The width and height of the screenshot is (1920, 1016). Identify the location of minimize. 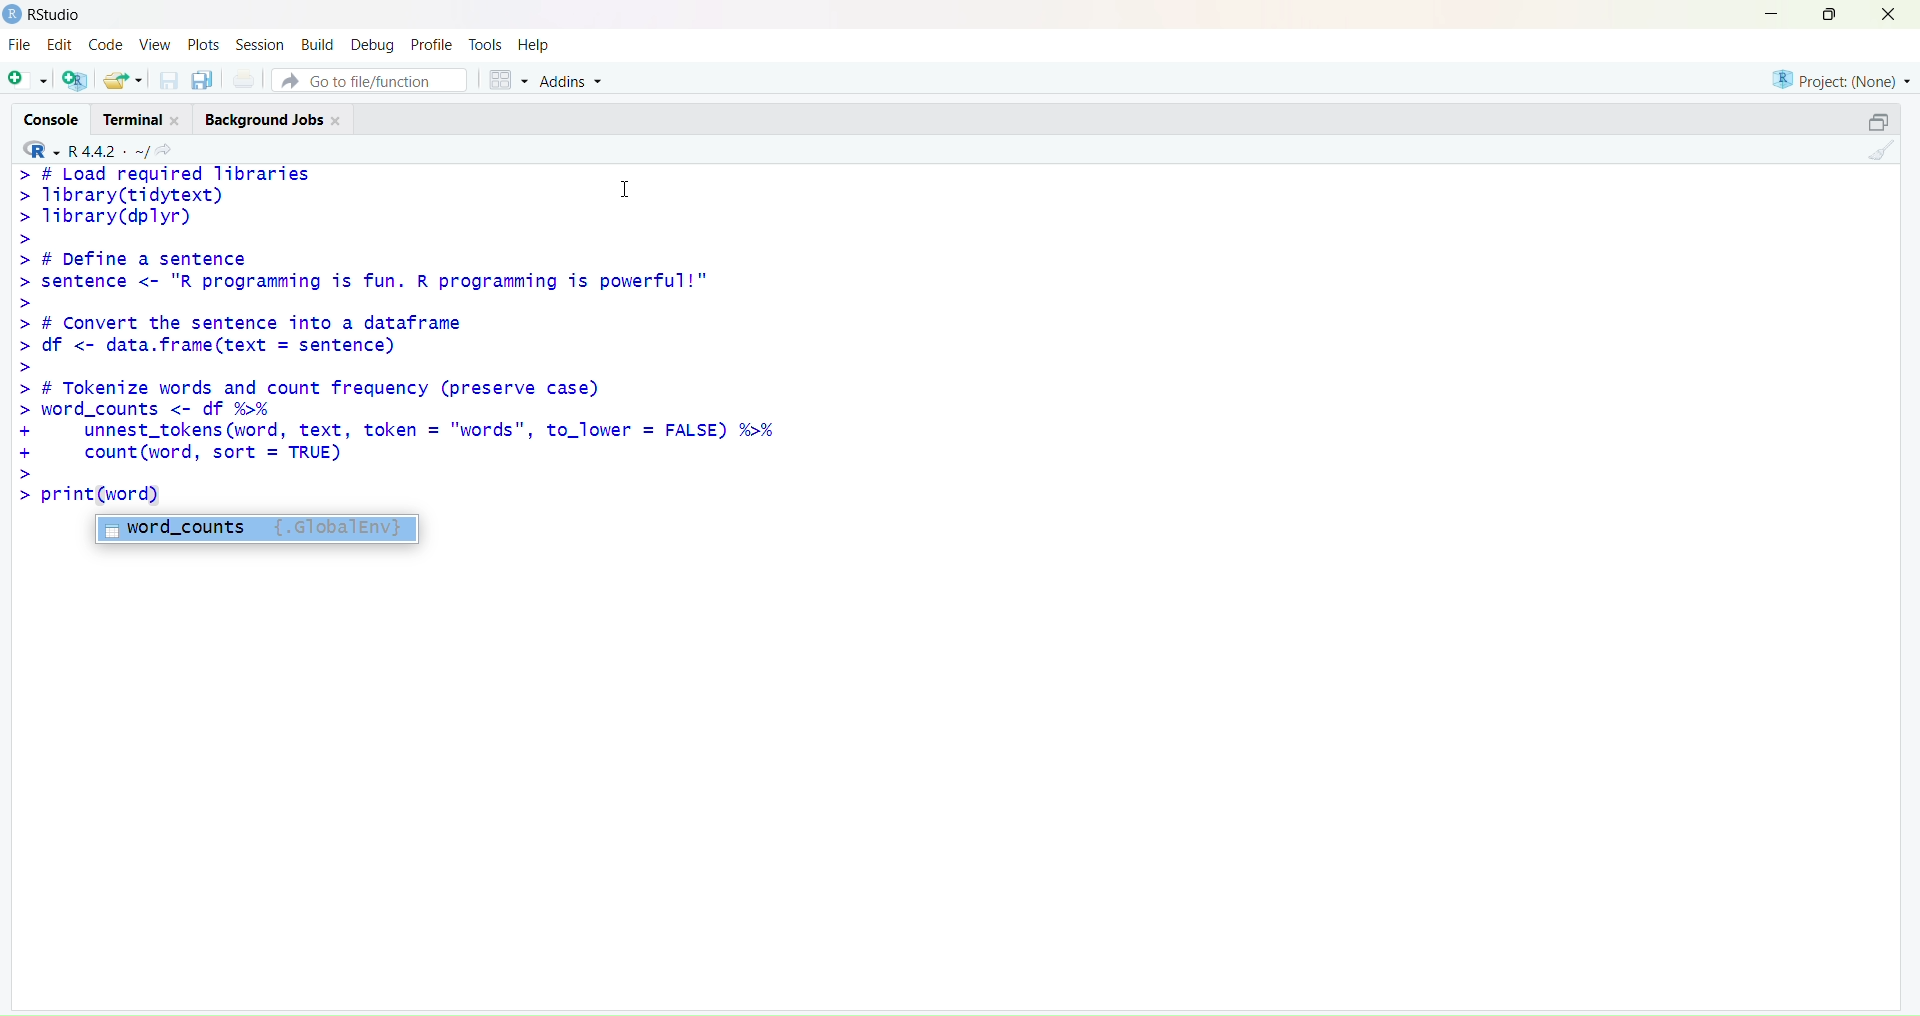
(1769, 15).